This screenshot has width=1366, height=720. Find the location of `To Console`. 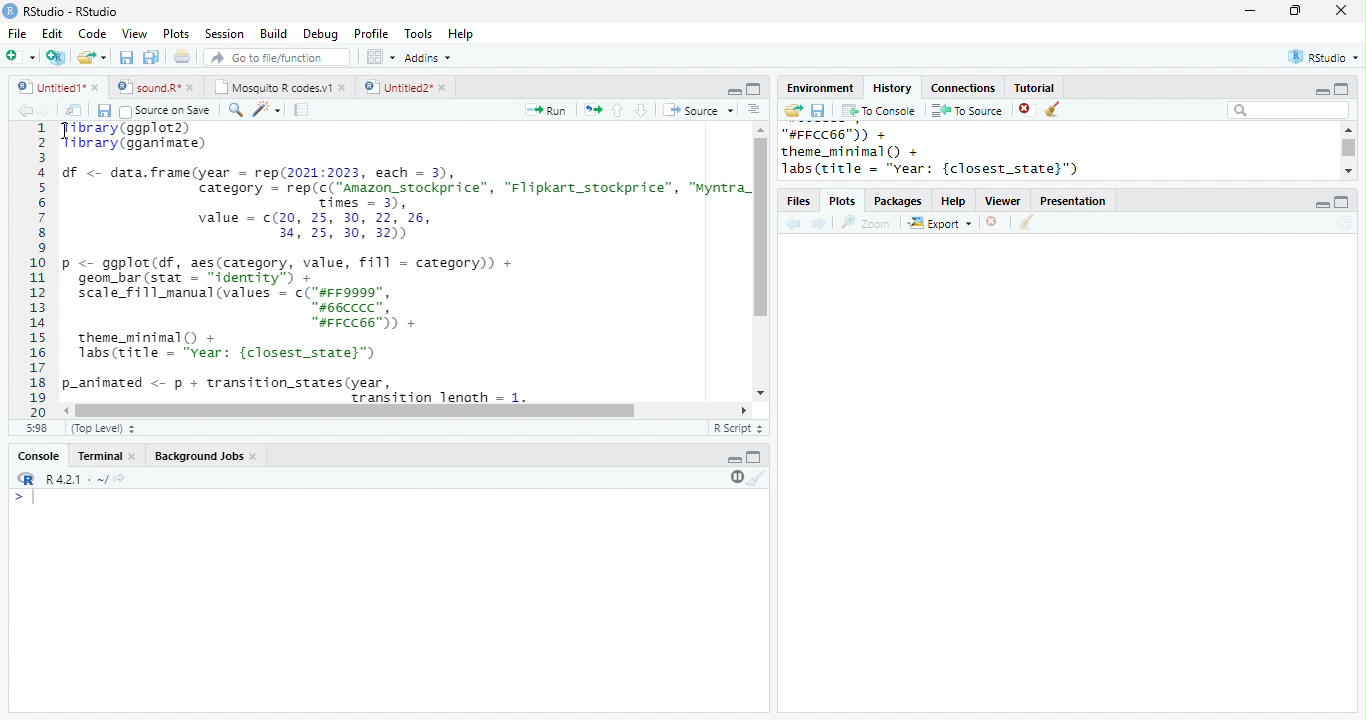

To Console is located at coordinates (880, 111).